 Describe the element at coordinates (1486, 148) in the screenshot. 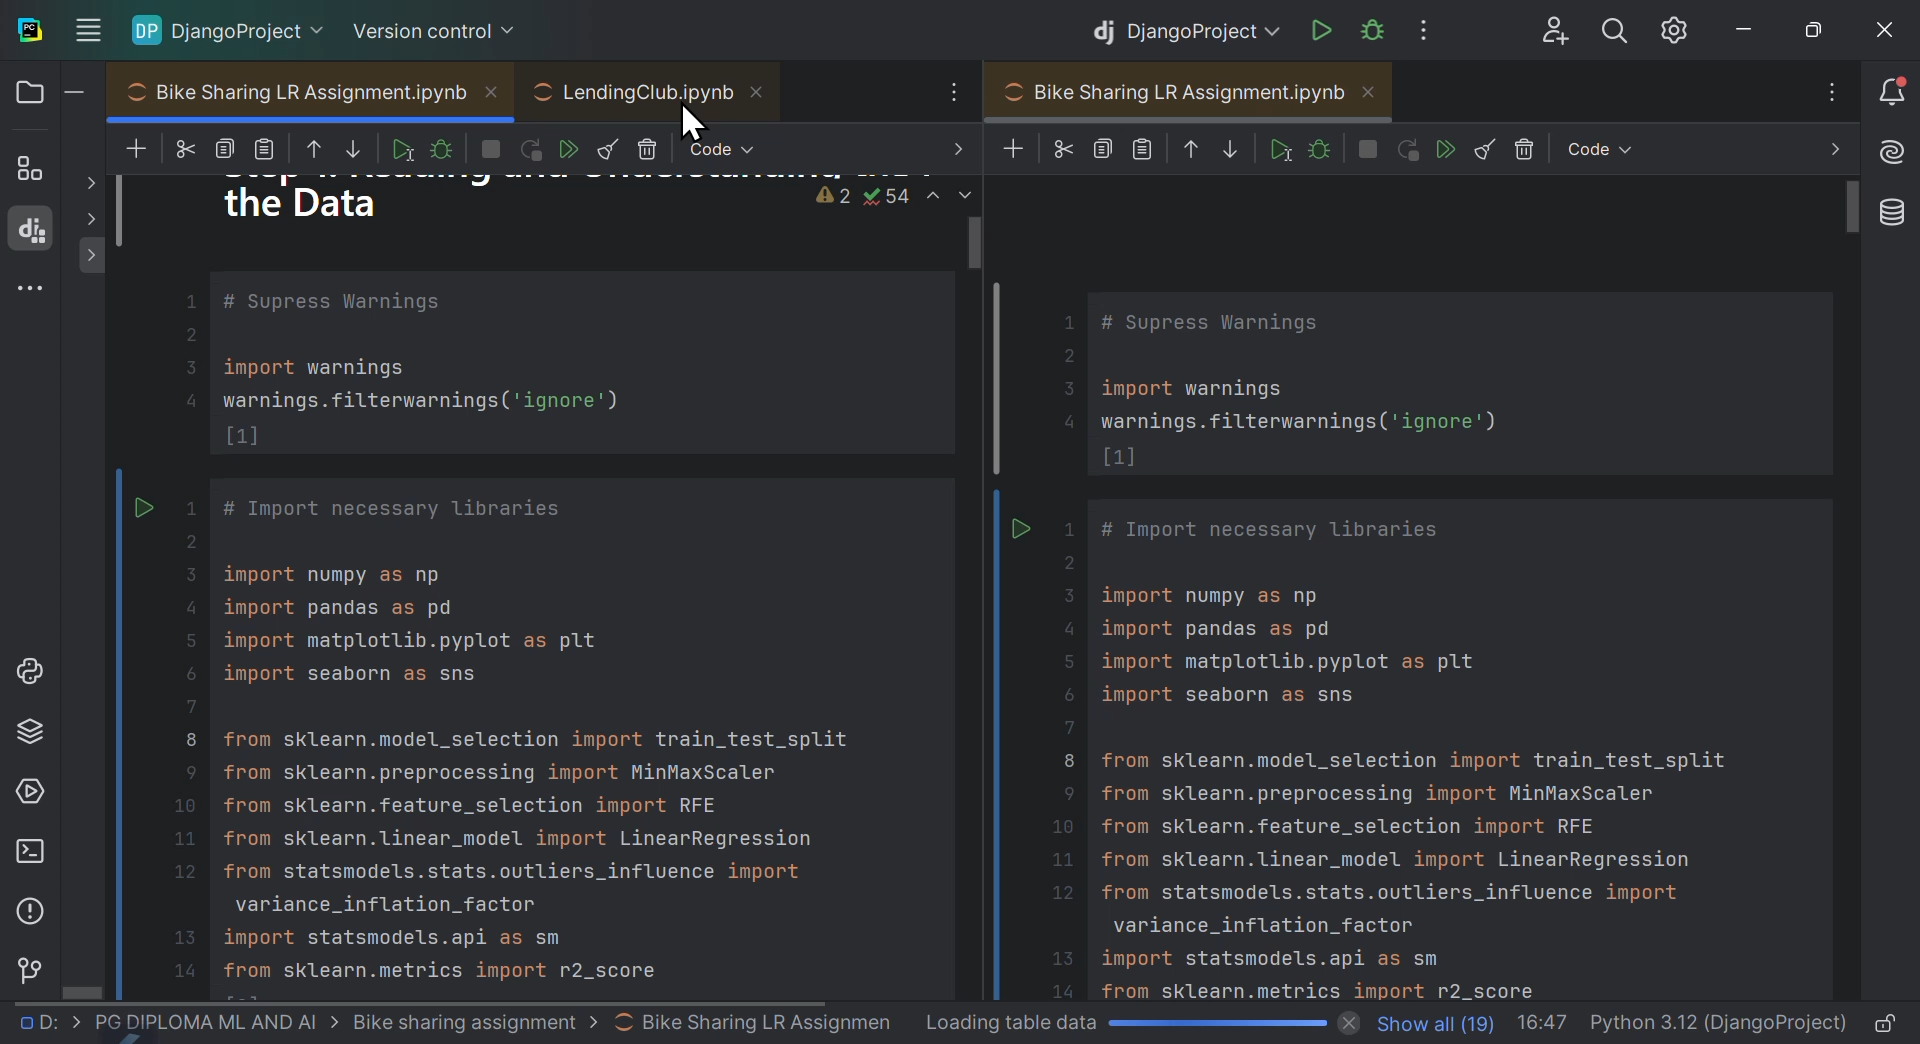

I see `clear all outputs` at that location.